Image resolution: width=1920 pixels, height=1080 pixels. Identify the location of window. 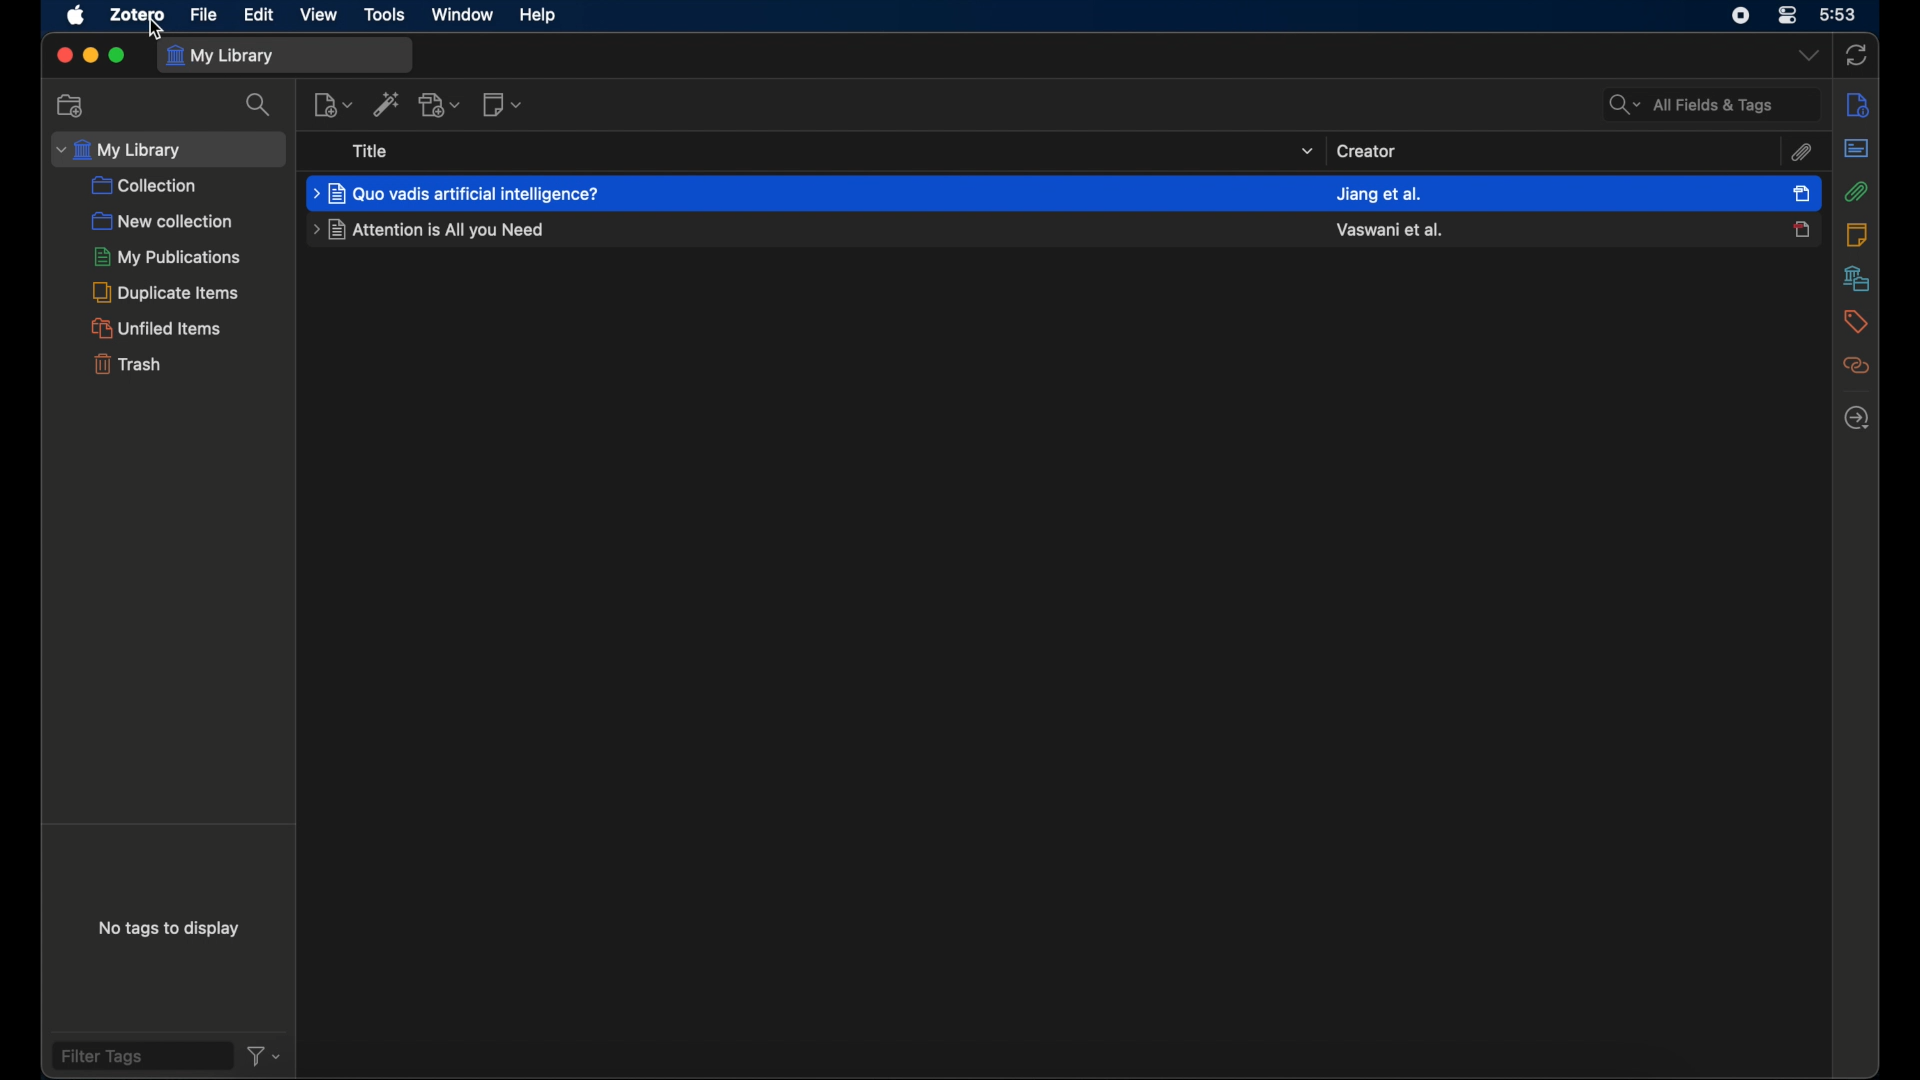
(462, 15).